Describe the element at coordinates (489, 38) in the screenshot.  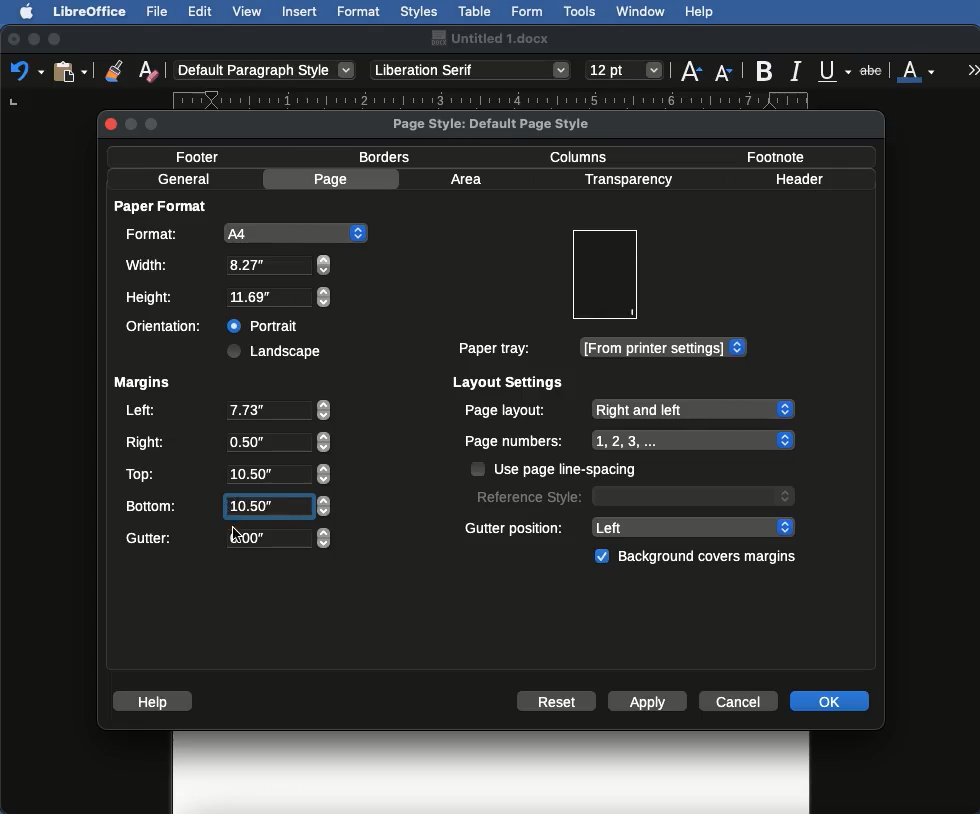
I see `Name` at that location.